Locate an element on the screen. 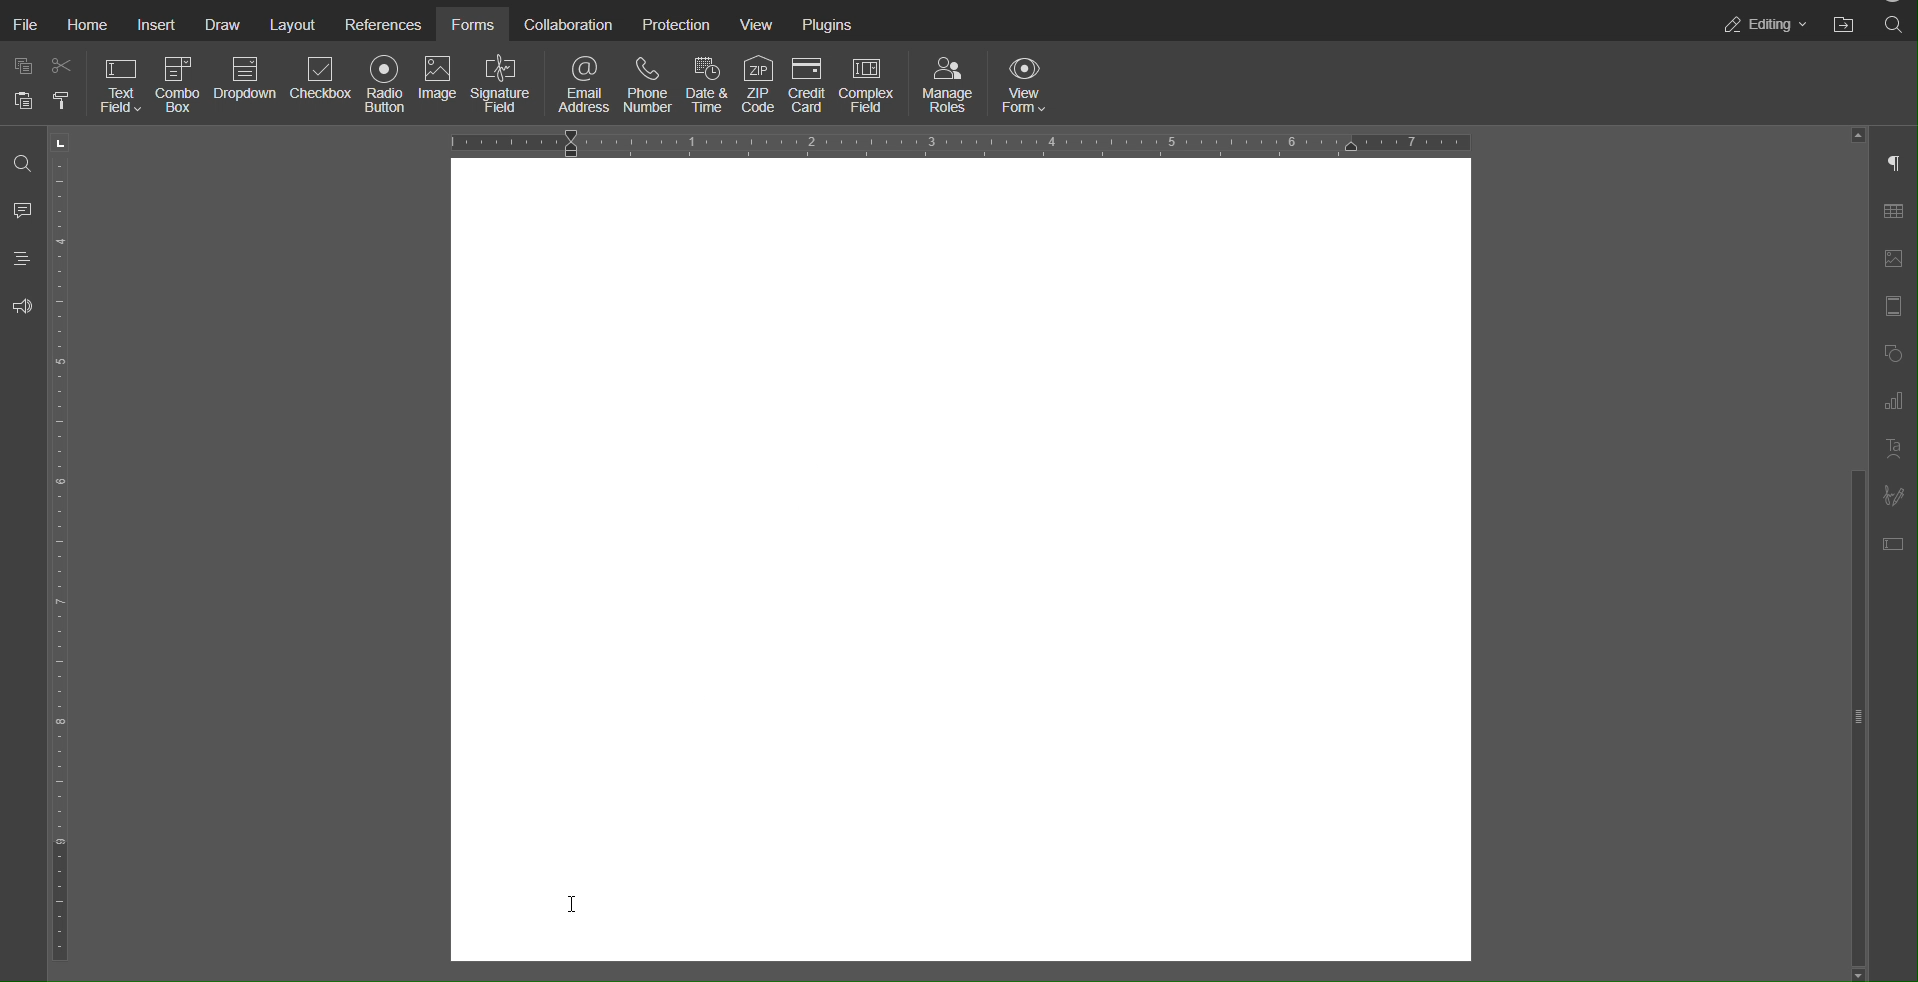 This screenshot has height=982, width=1918. paste is located at coordinates (21, 106).